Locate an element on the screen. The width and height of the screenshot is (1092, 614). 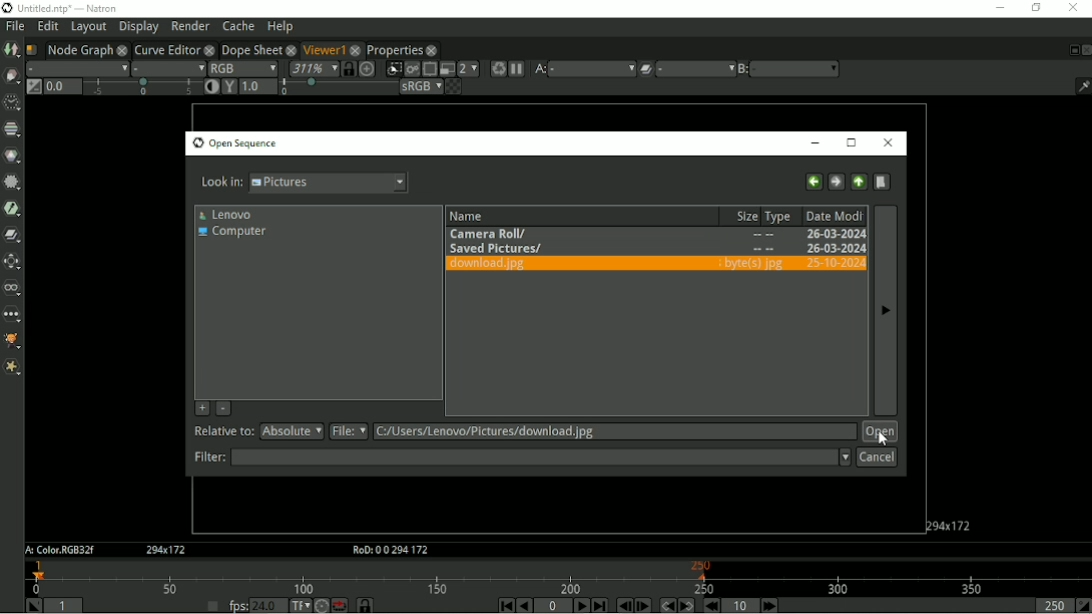
Saved Pictures is located at coordinates (655, 249).